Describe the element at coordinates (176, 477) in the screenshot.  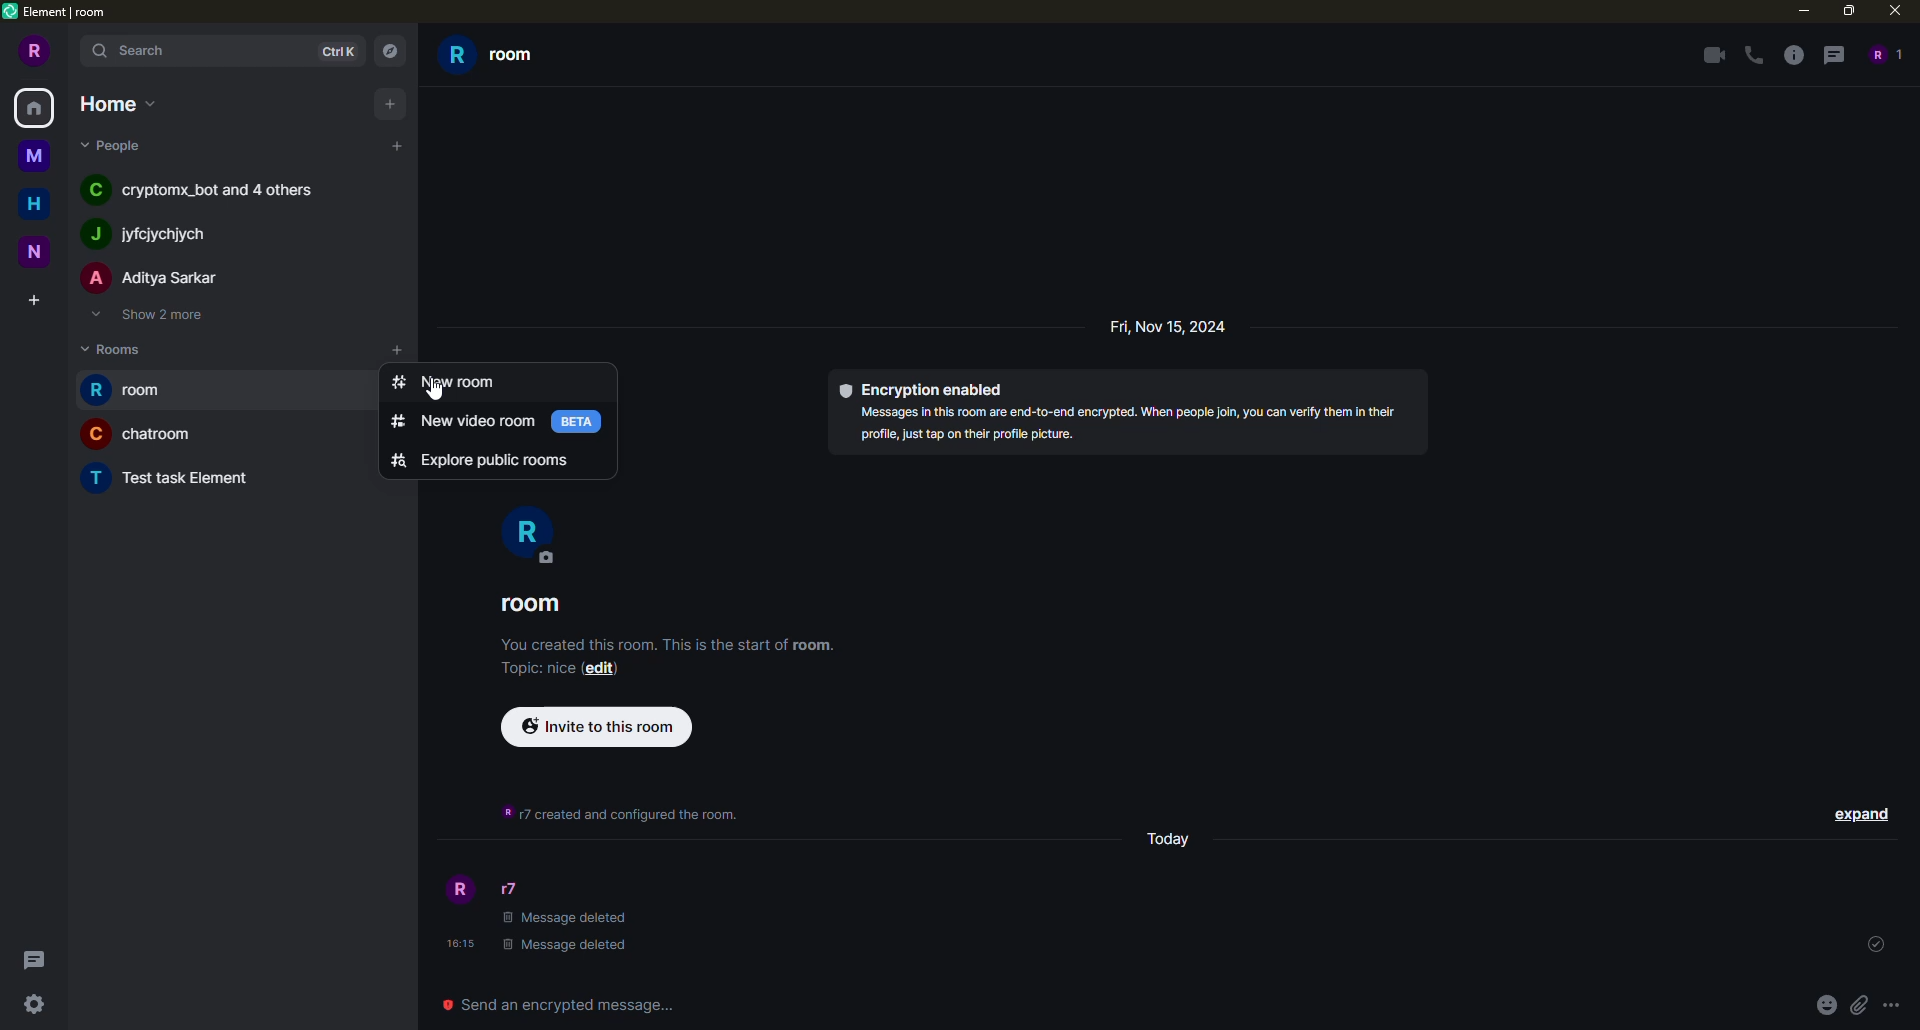
I see `room` at that location.